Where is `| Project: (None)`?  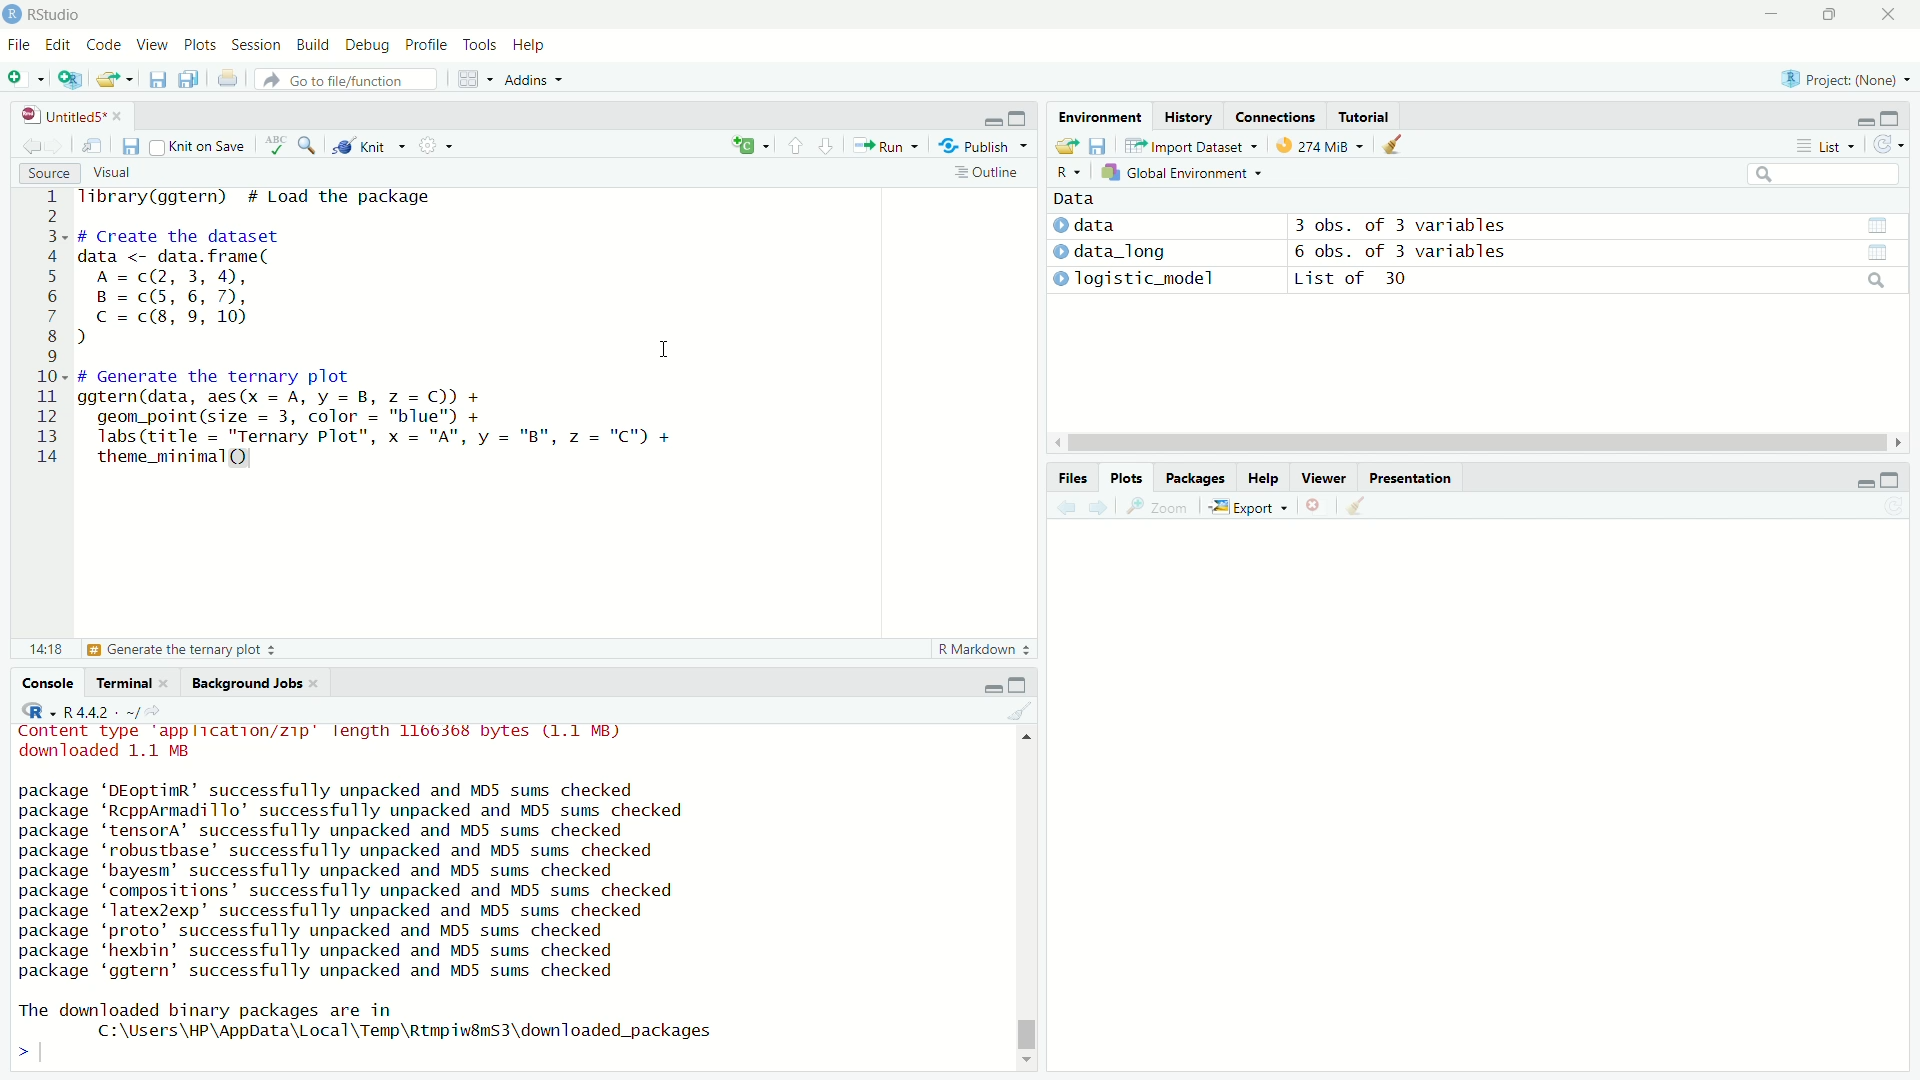
| Project: (None) is located at coordinates (1836, 79).